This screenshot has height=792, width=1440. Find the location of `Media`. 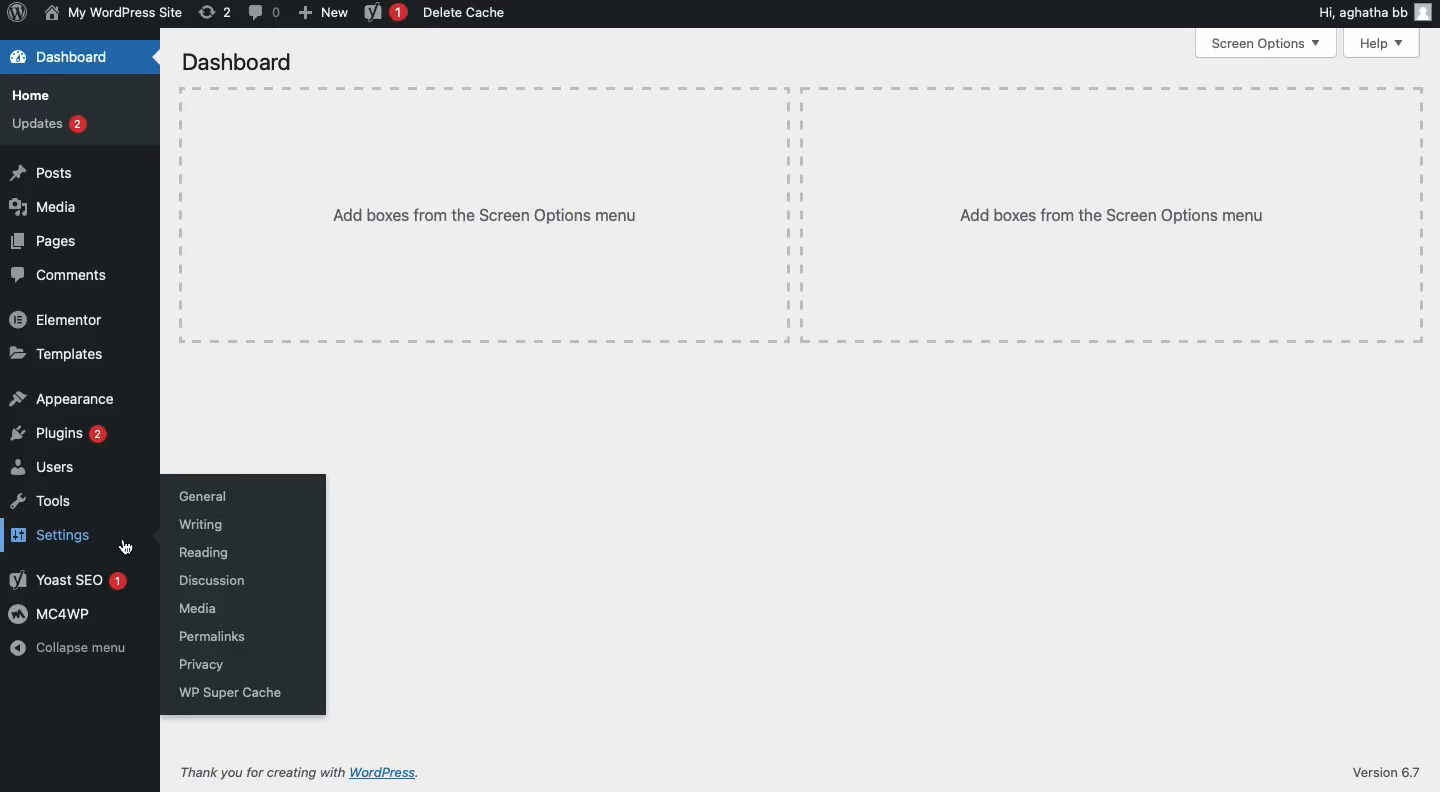

Media is located at coordinates (41, 206).